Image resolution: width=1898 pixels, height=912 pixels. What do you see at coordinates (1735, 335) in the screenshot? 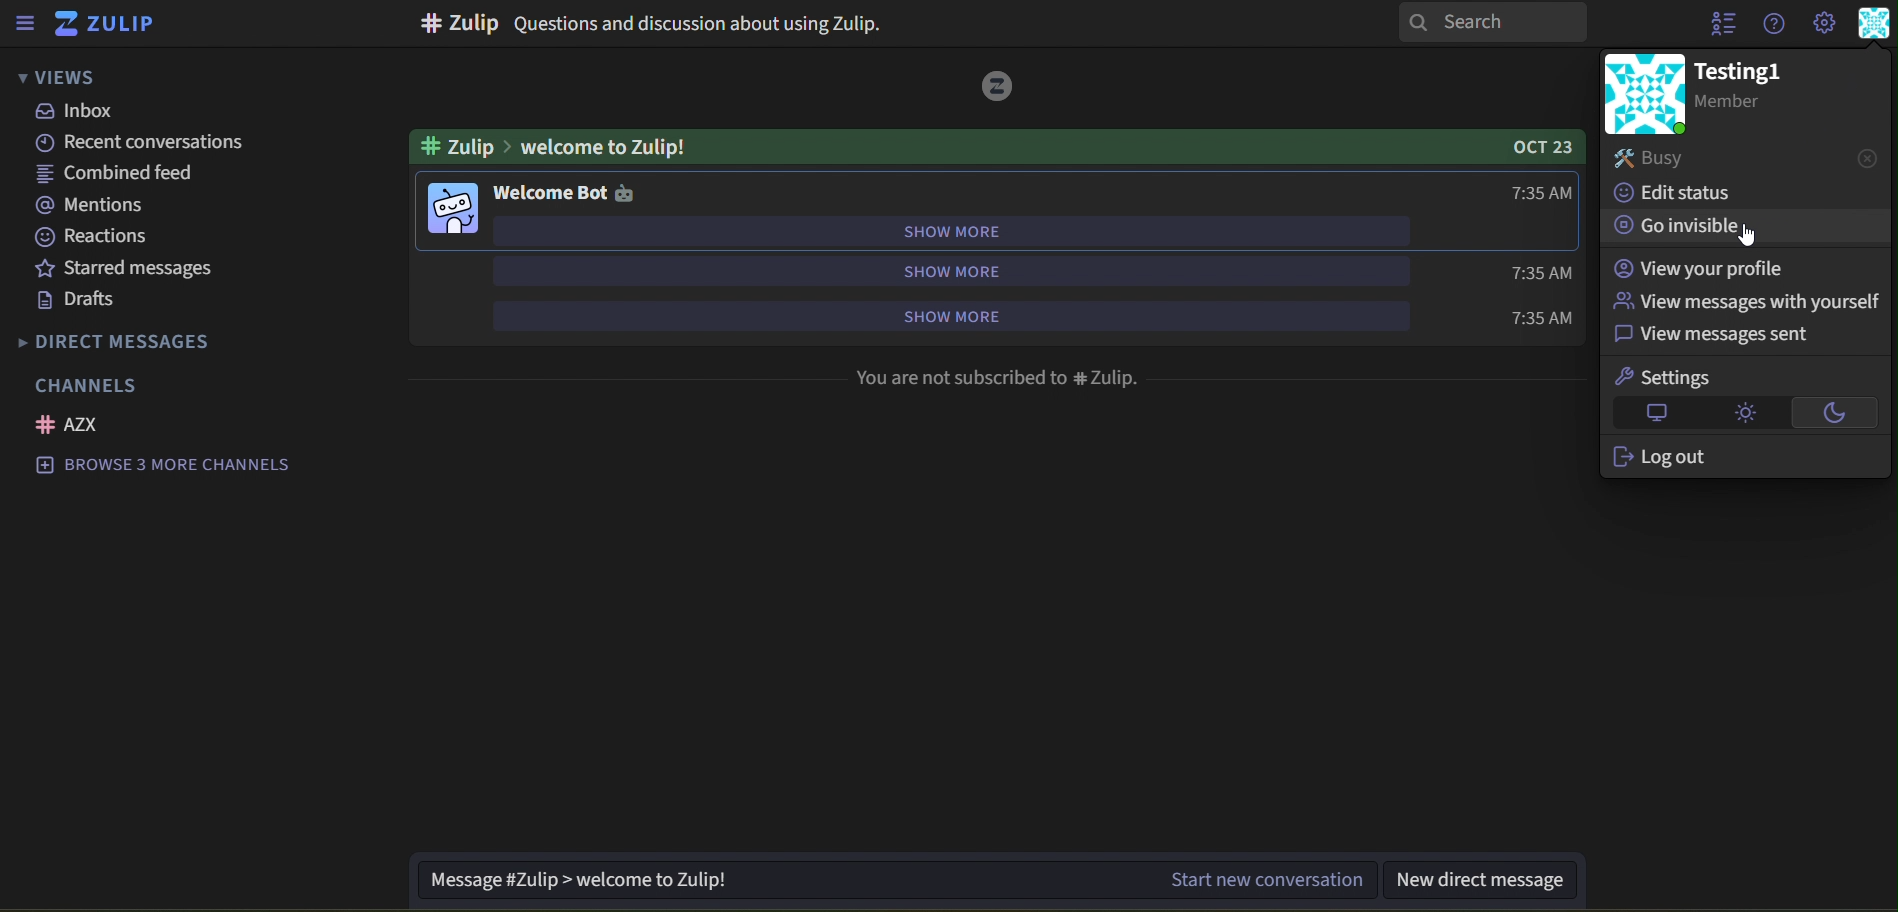
I see `view messages sent` at bounding box center [1735, 335].